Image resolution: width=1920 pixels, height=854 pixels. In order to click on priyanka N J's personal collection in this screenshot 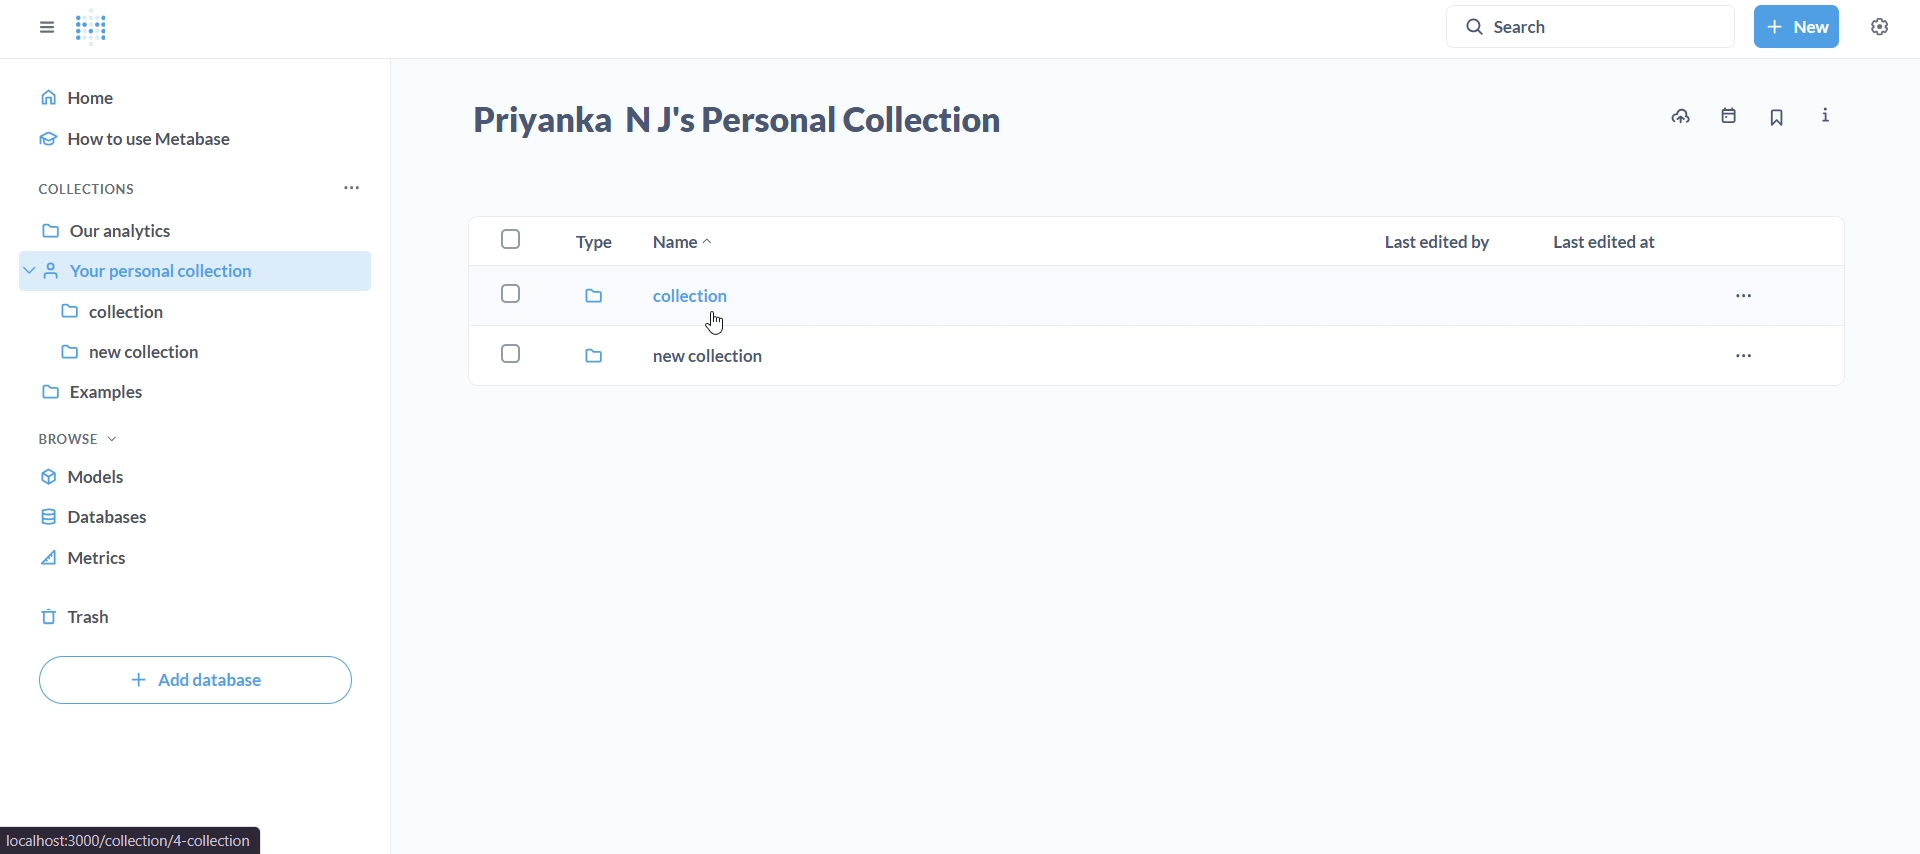, I will do `click(739, 117)`.